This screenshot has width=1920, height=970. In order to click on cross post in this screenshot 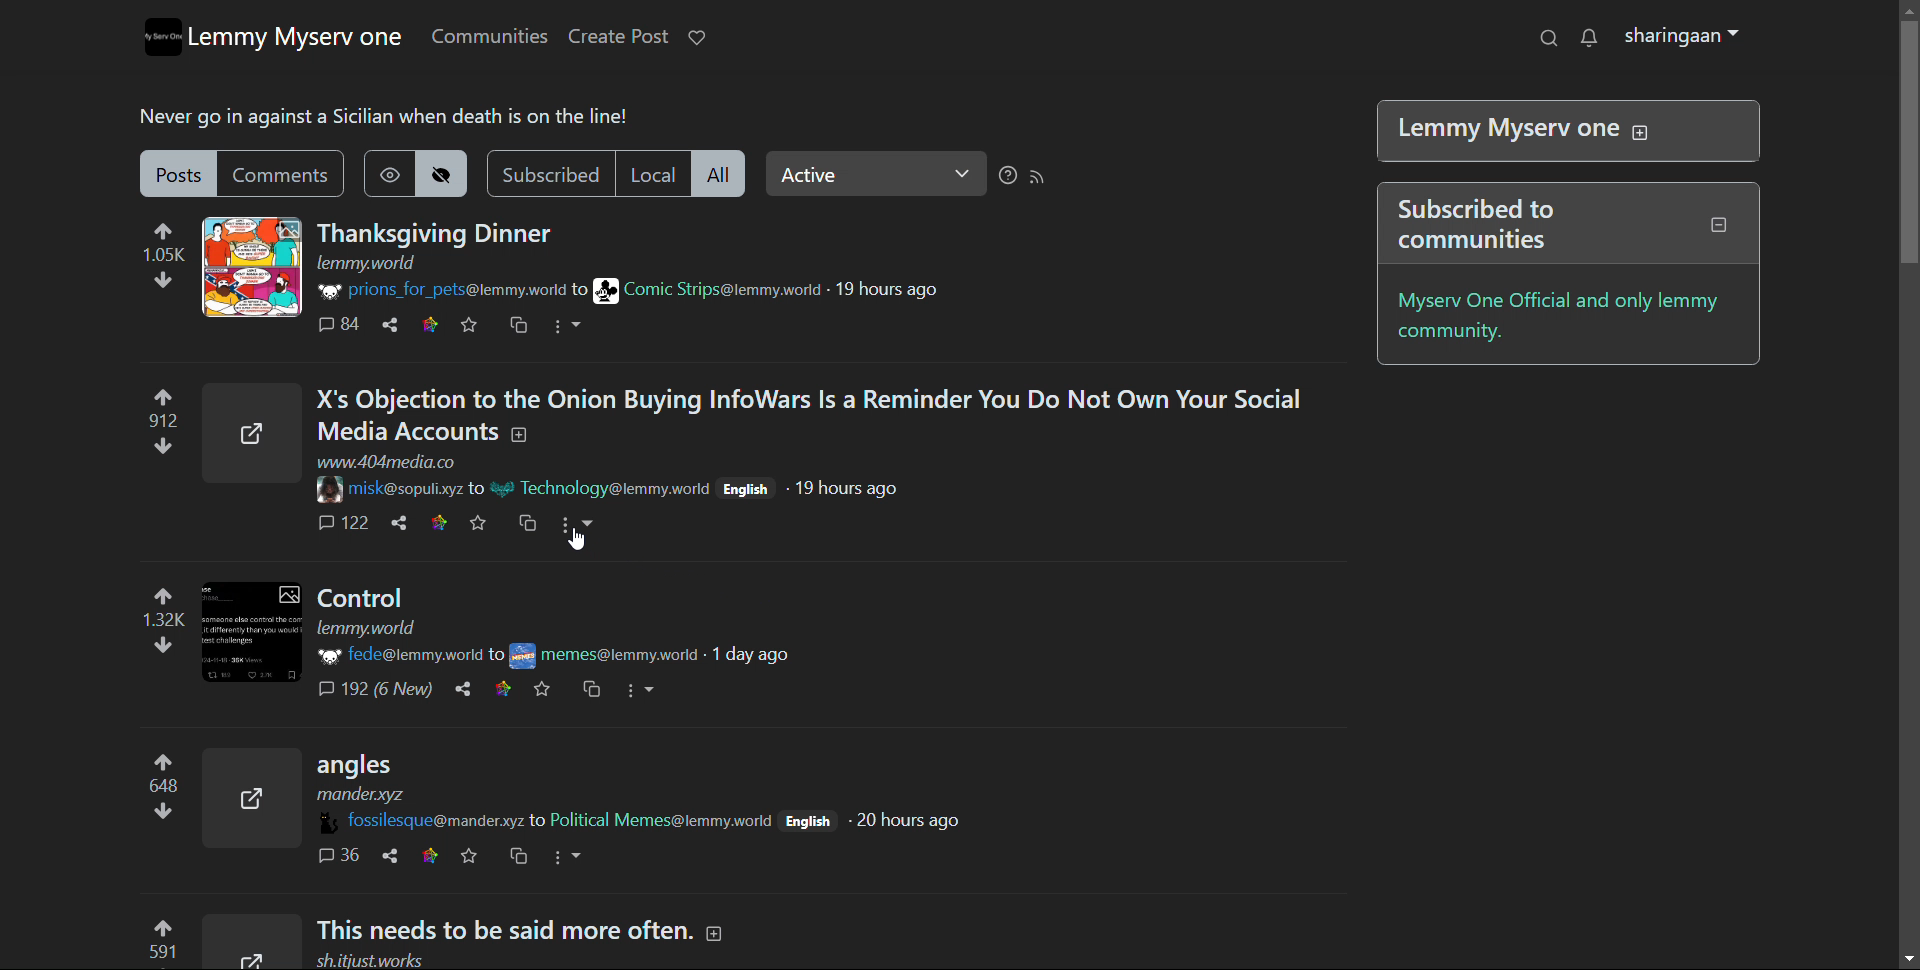, I will do `click(519, 858)`.